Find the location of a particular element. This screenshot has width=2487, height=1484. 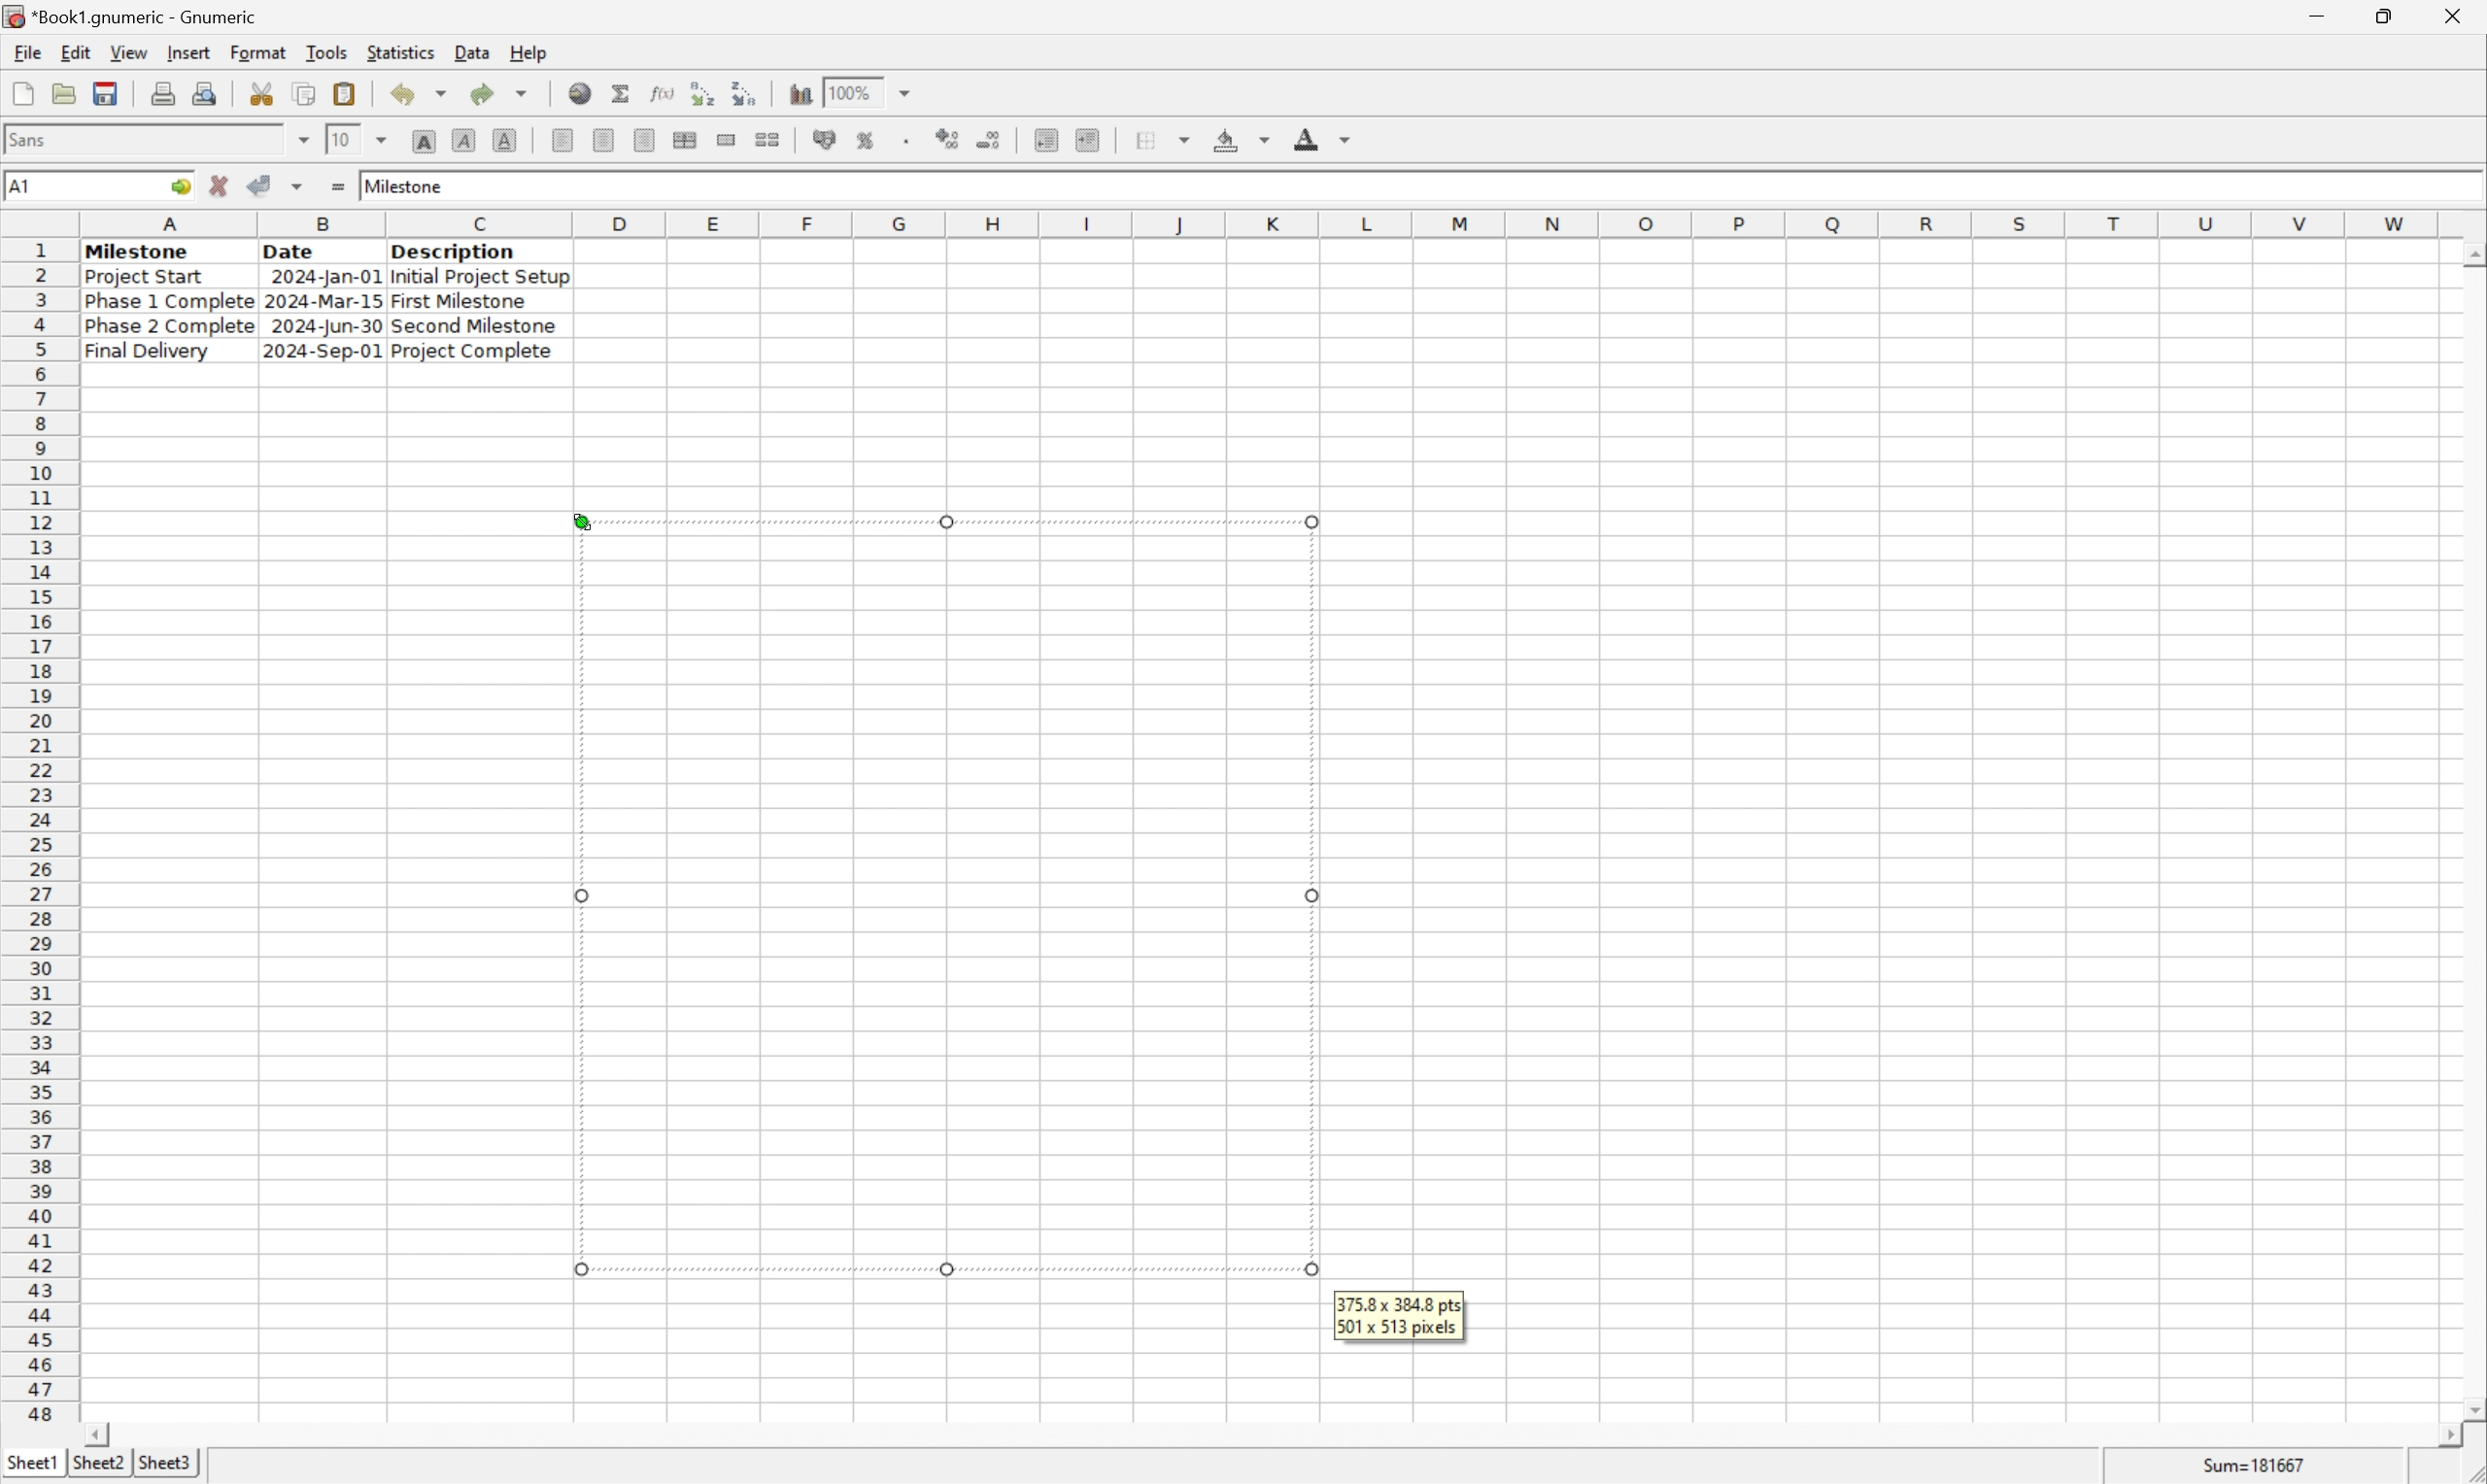

Application name is located at coordinates (133, 17).